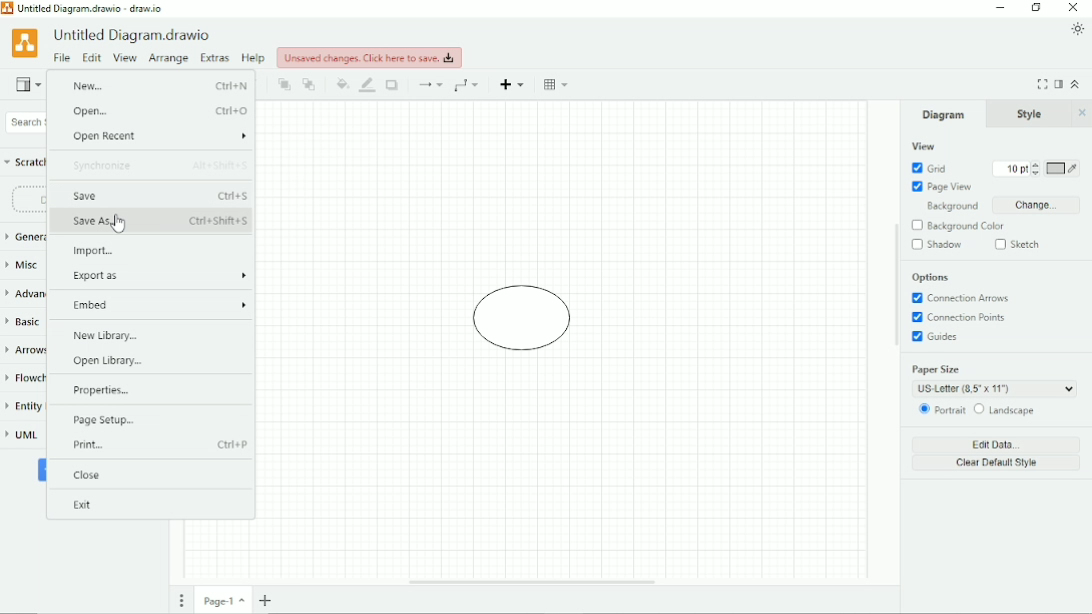  I want to click on Grid color, so click(1063, 168).